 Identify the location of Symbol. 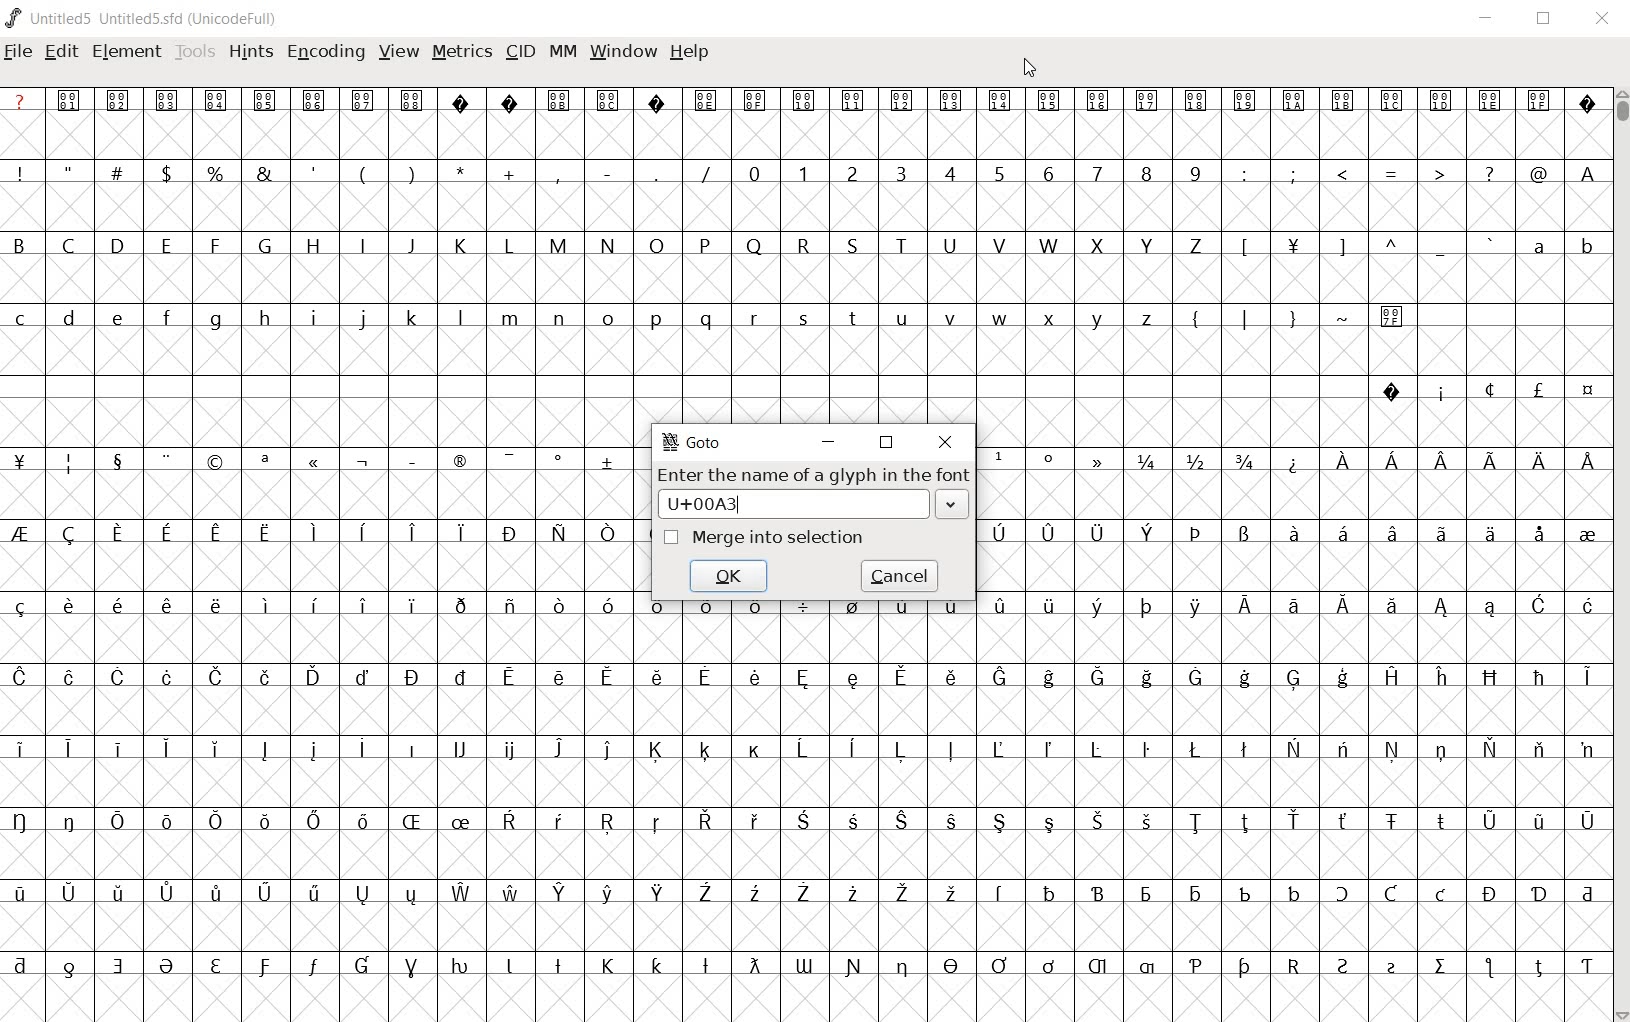
(557, 678).